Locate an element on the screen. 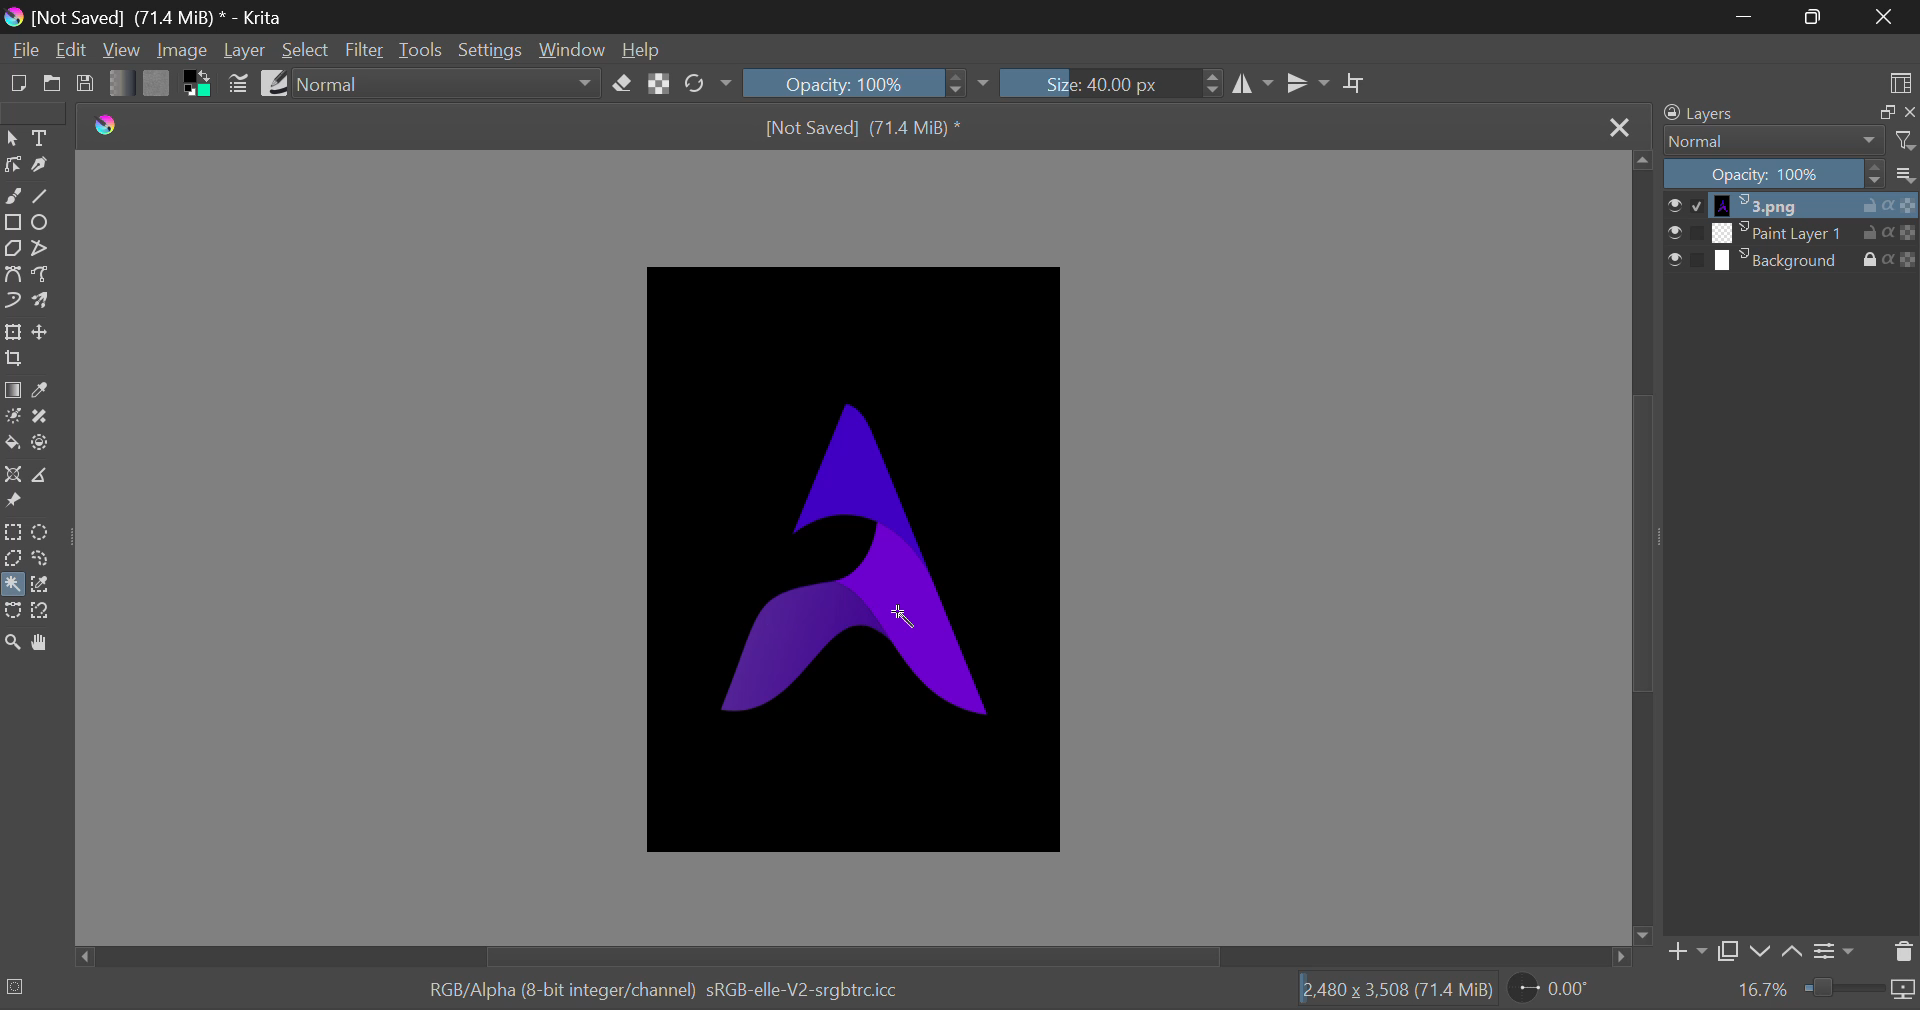 The image size is (1920, 1010). Image is located at coordinates (185, 52).